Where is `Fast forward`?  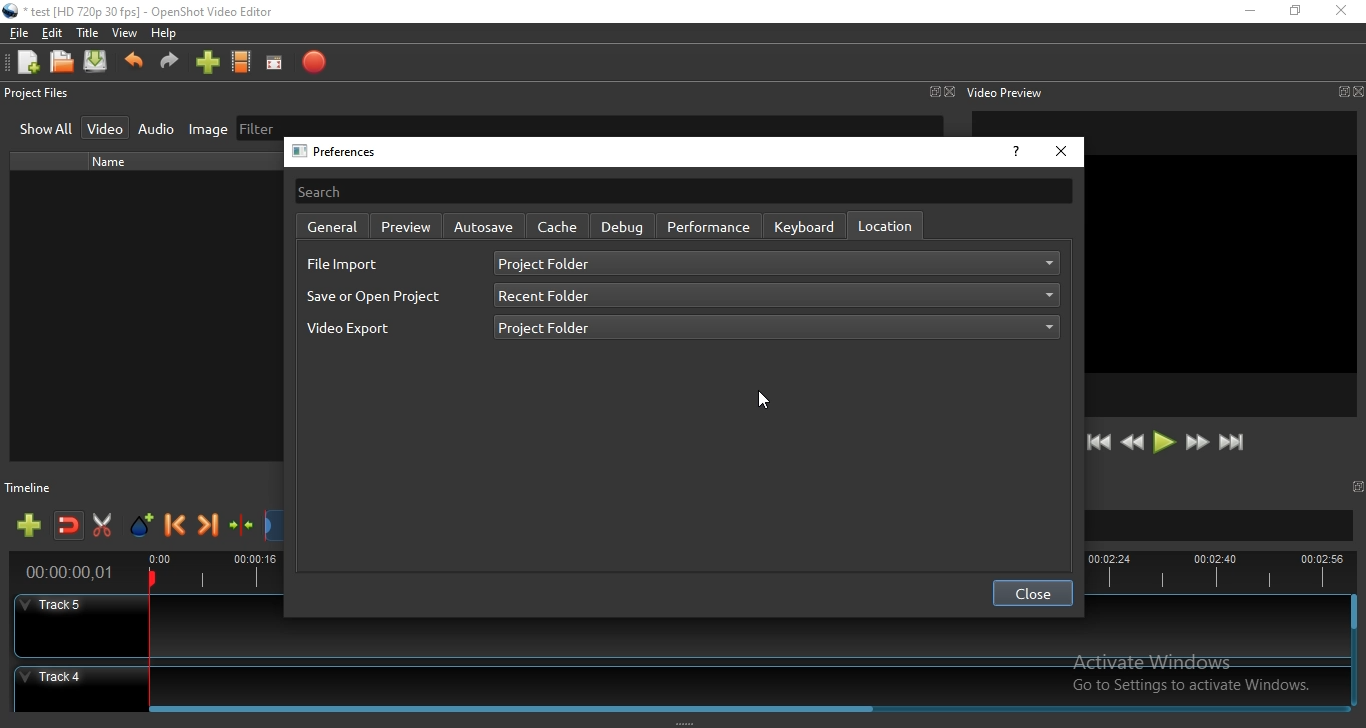
Fast forward is located at coordinates (1197, 444).